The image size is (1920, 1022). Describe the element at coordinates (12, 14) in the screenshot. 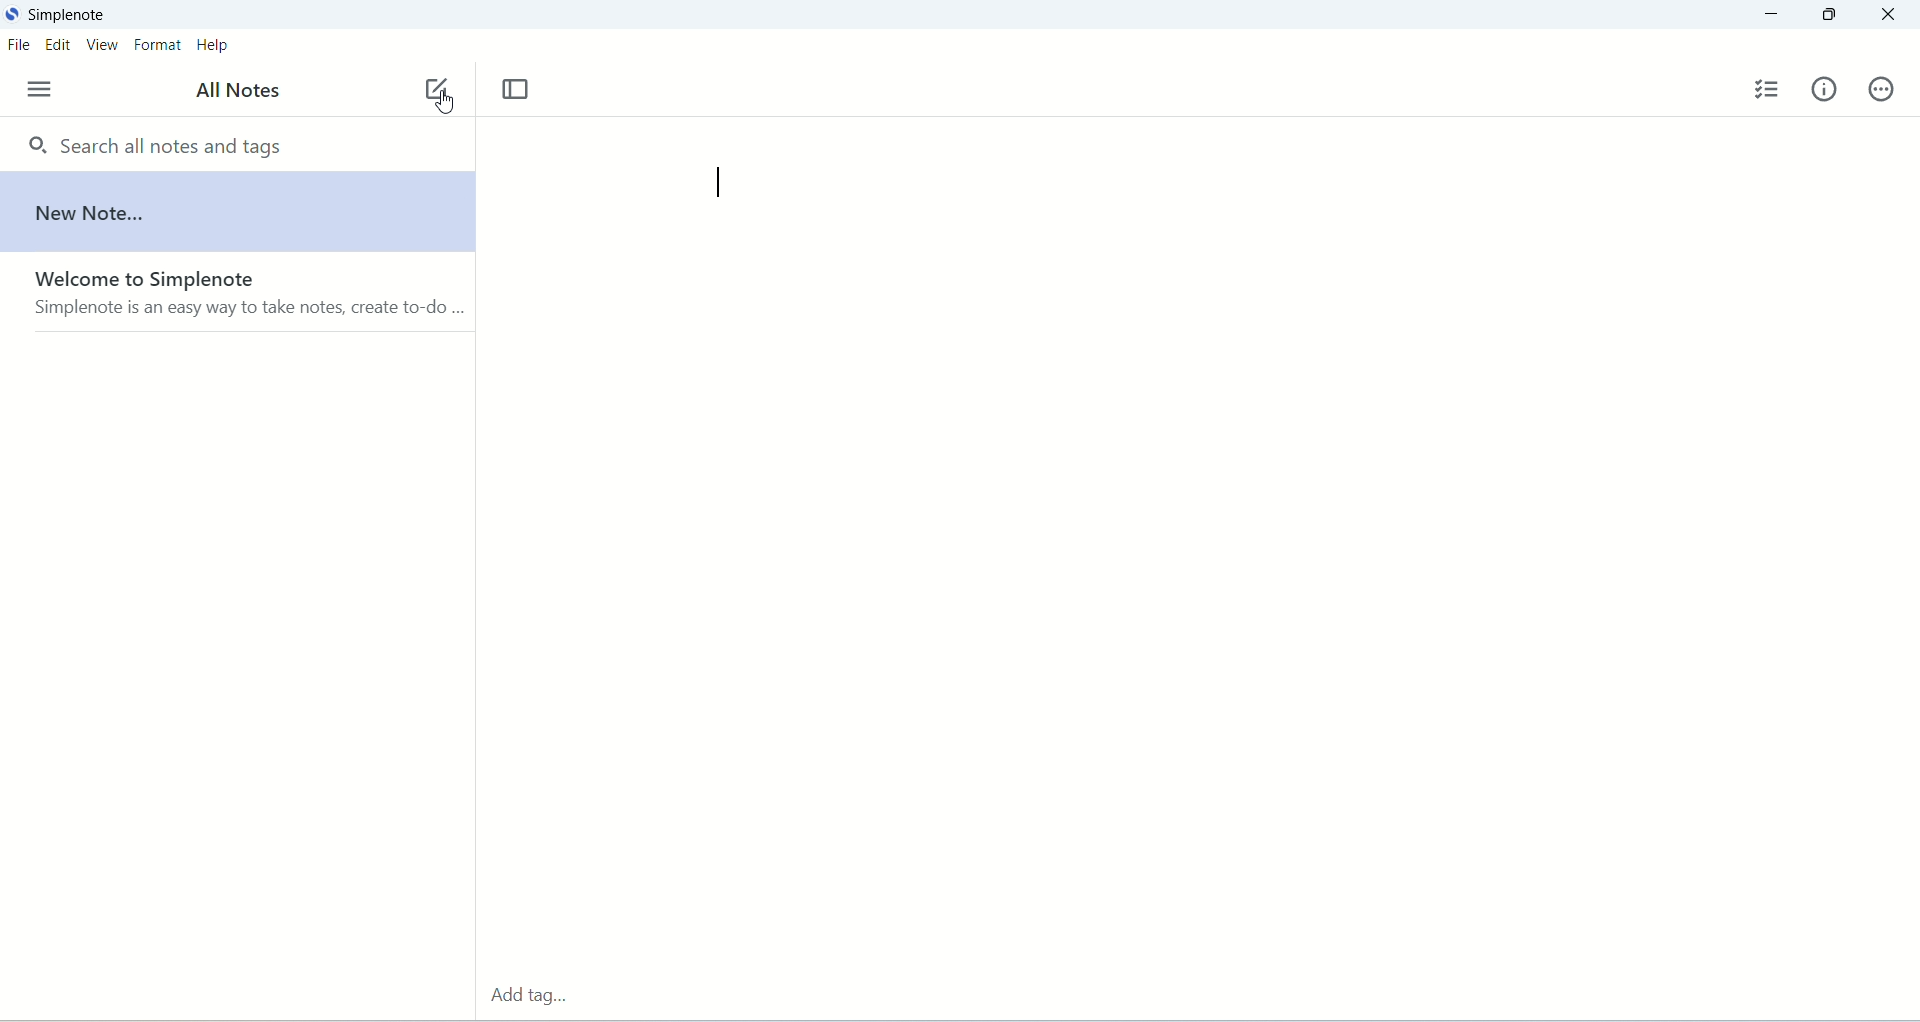

I see `logo` at that location.